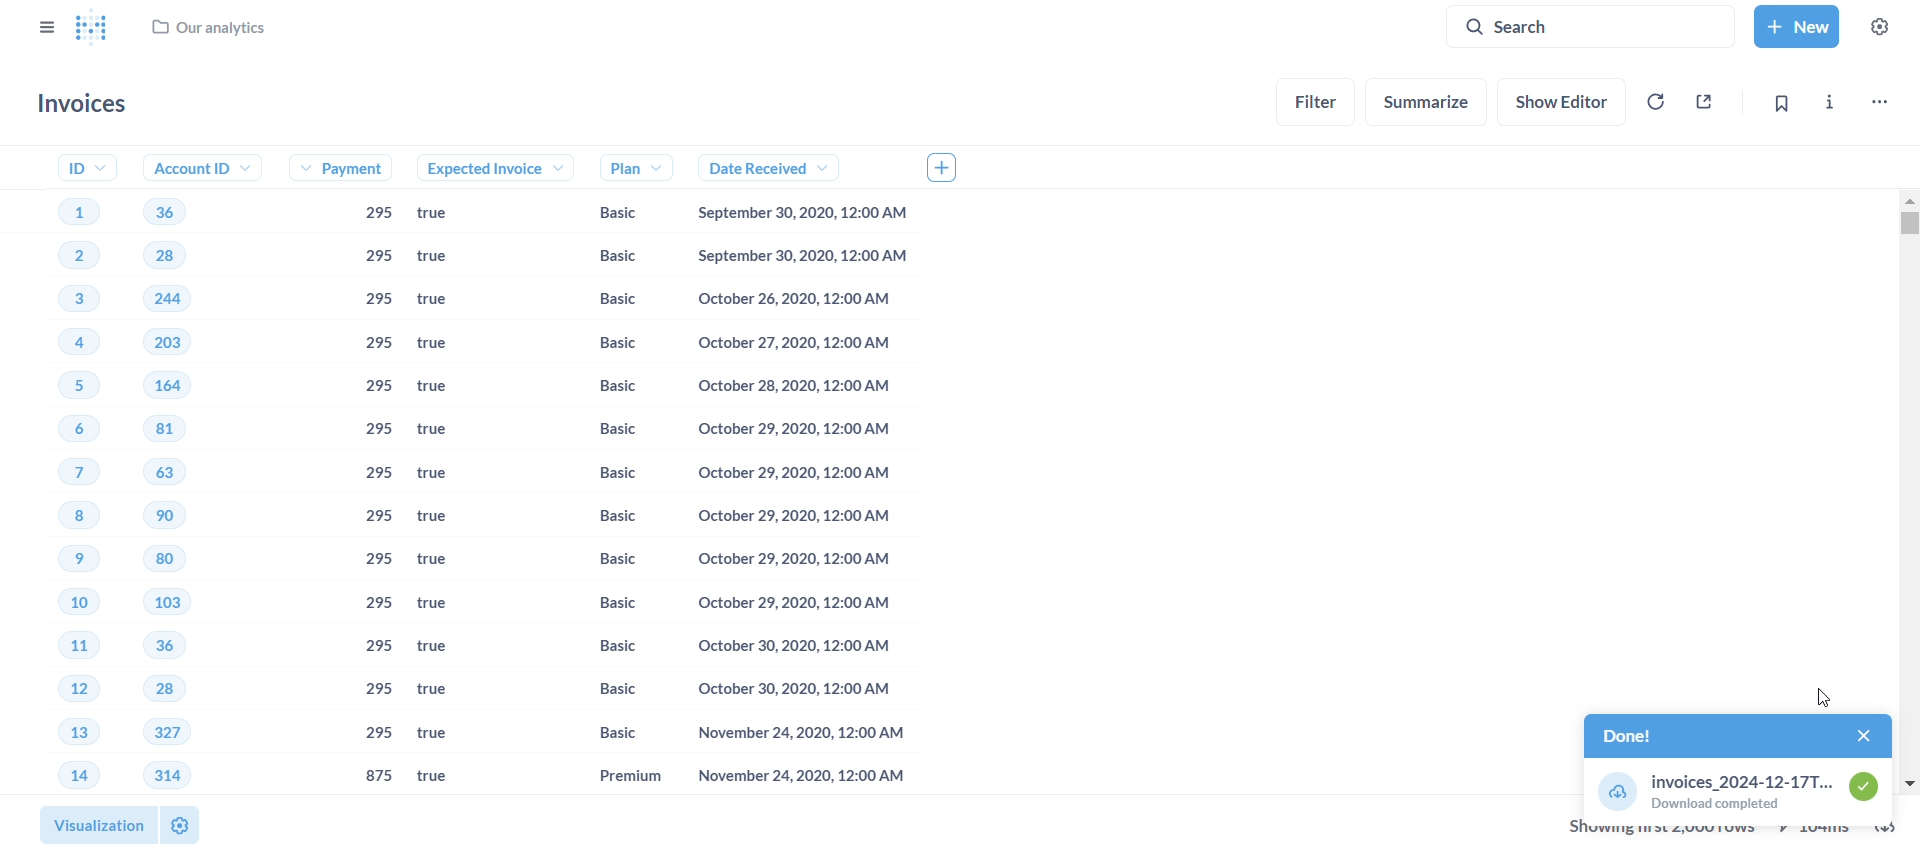 This screenshot has width=1920, height=854. I want to click on show editor, so click(1566, 99).